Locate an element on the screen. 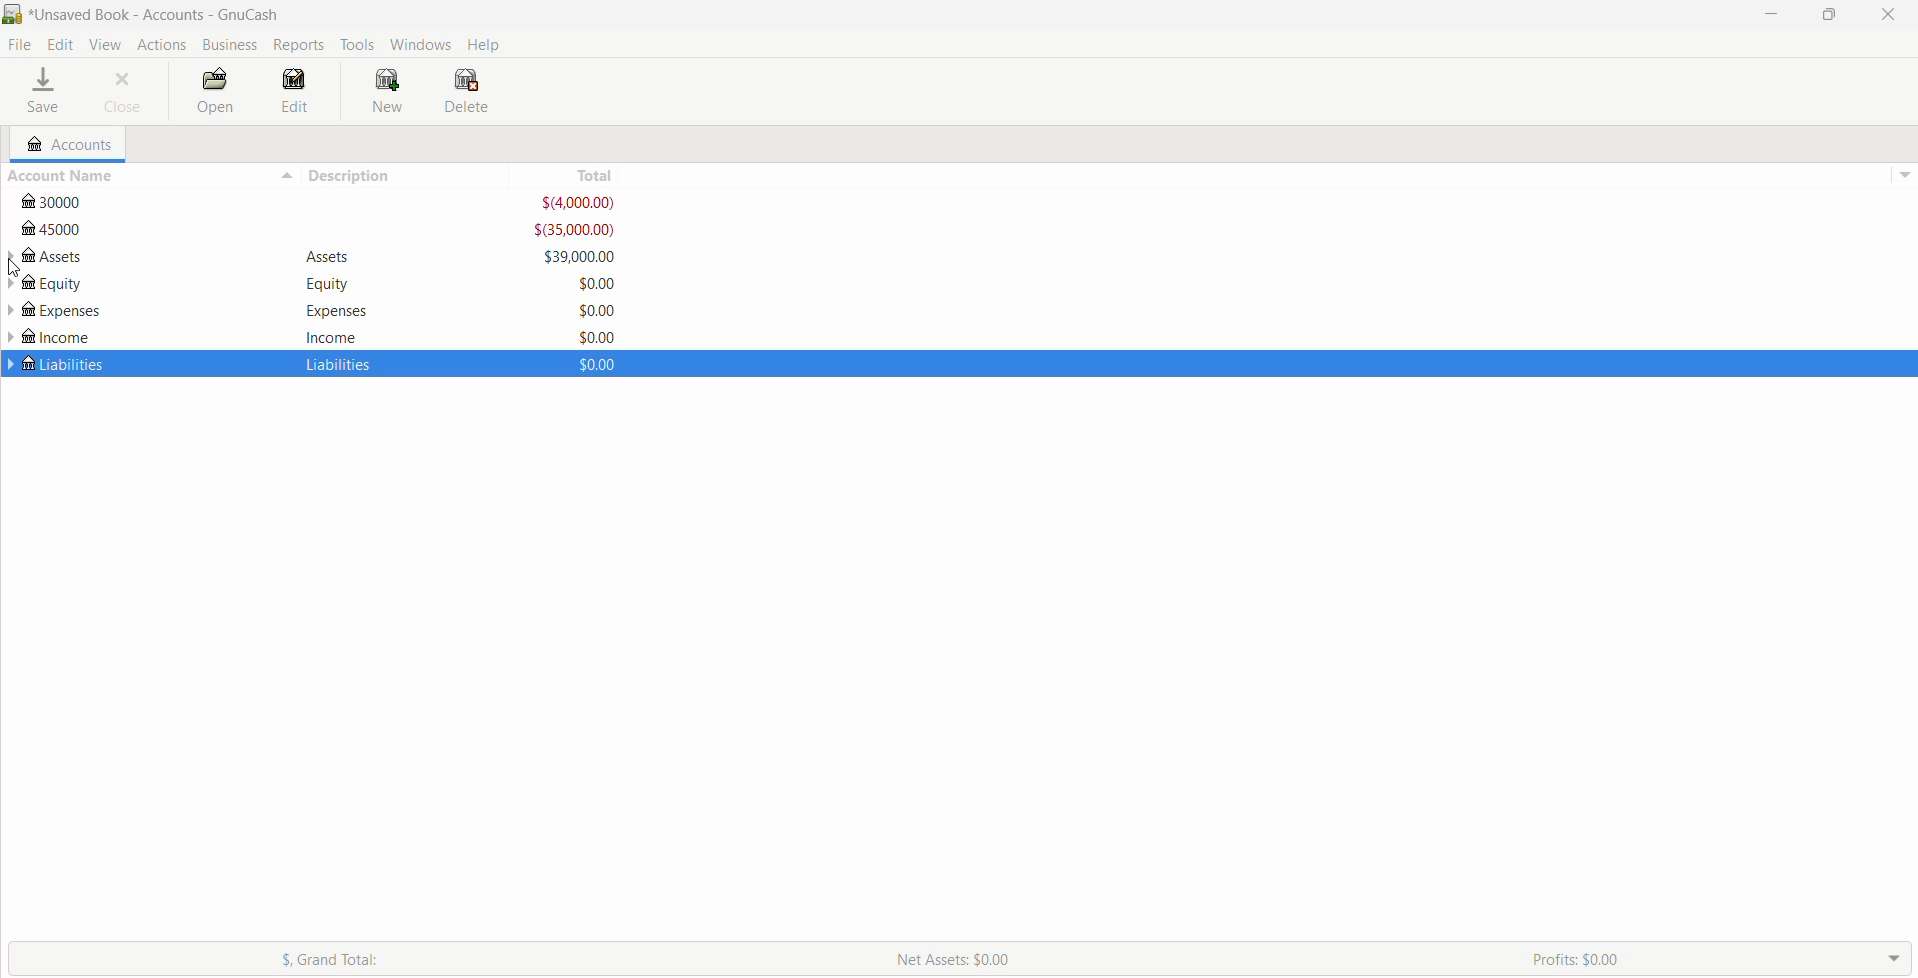  $(35,000.00) is located at coordinates (573, 230).